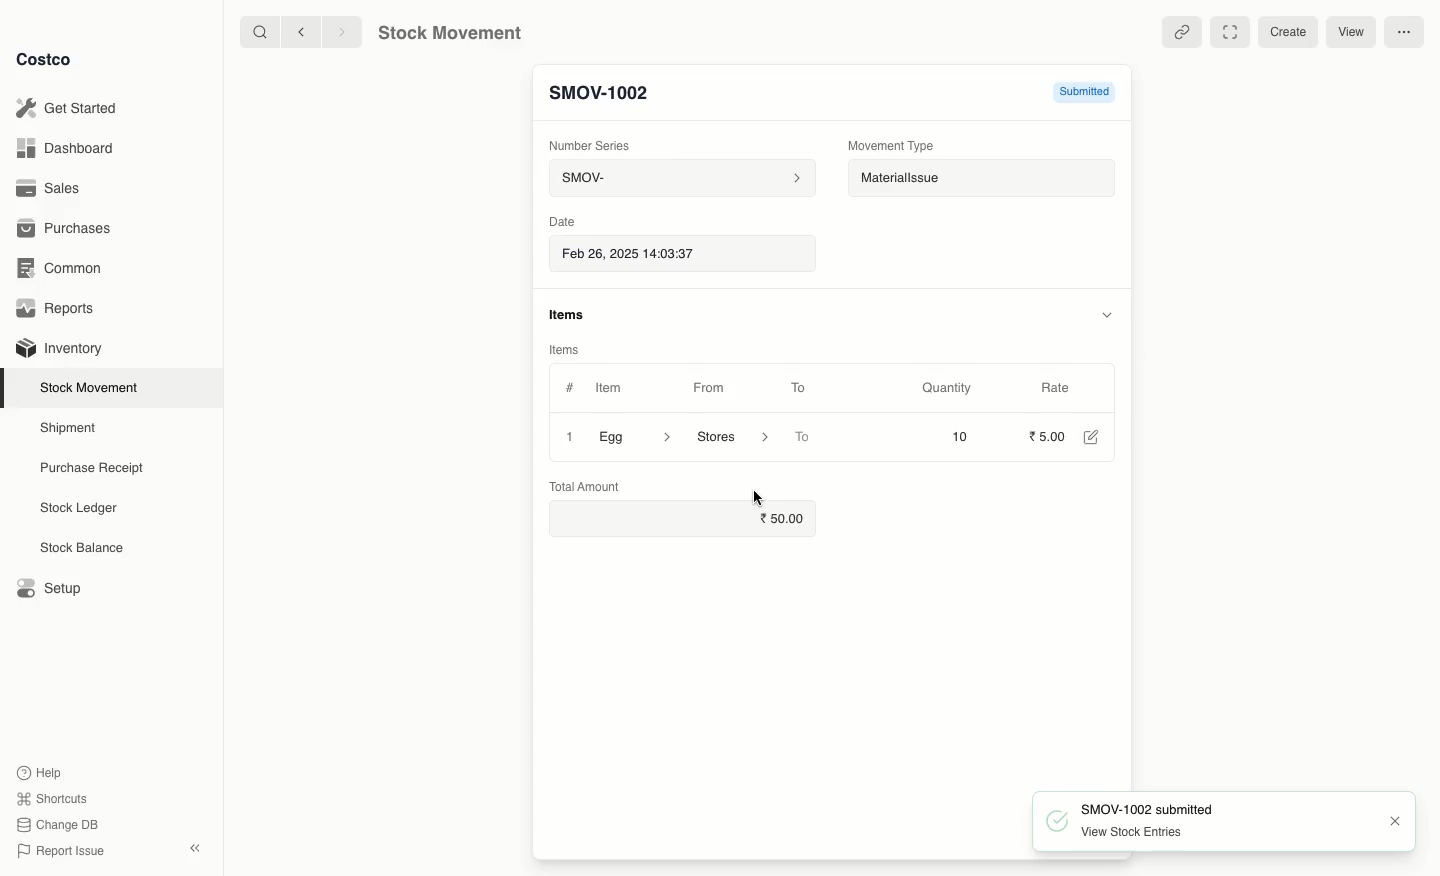  I want to click on close, so click(1391, 827).